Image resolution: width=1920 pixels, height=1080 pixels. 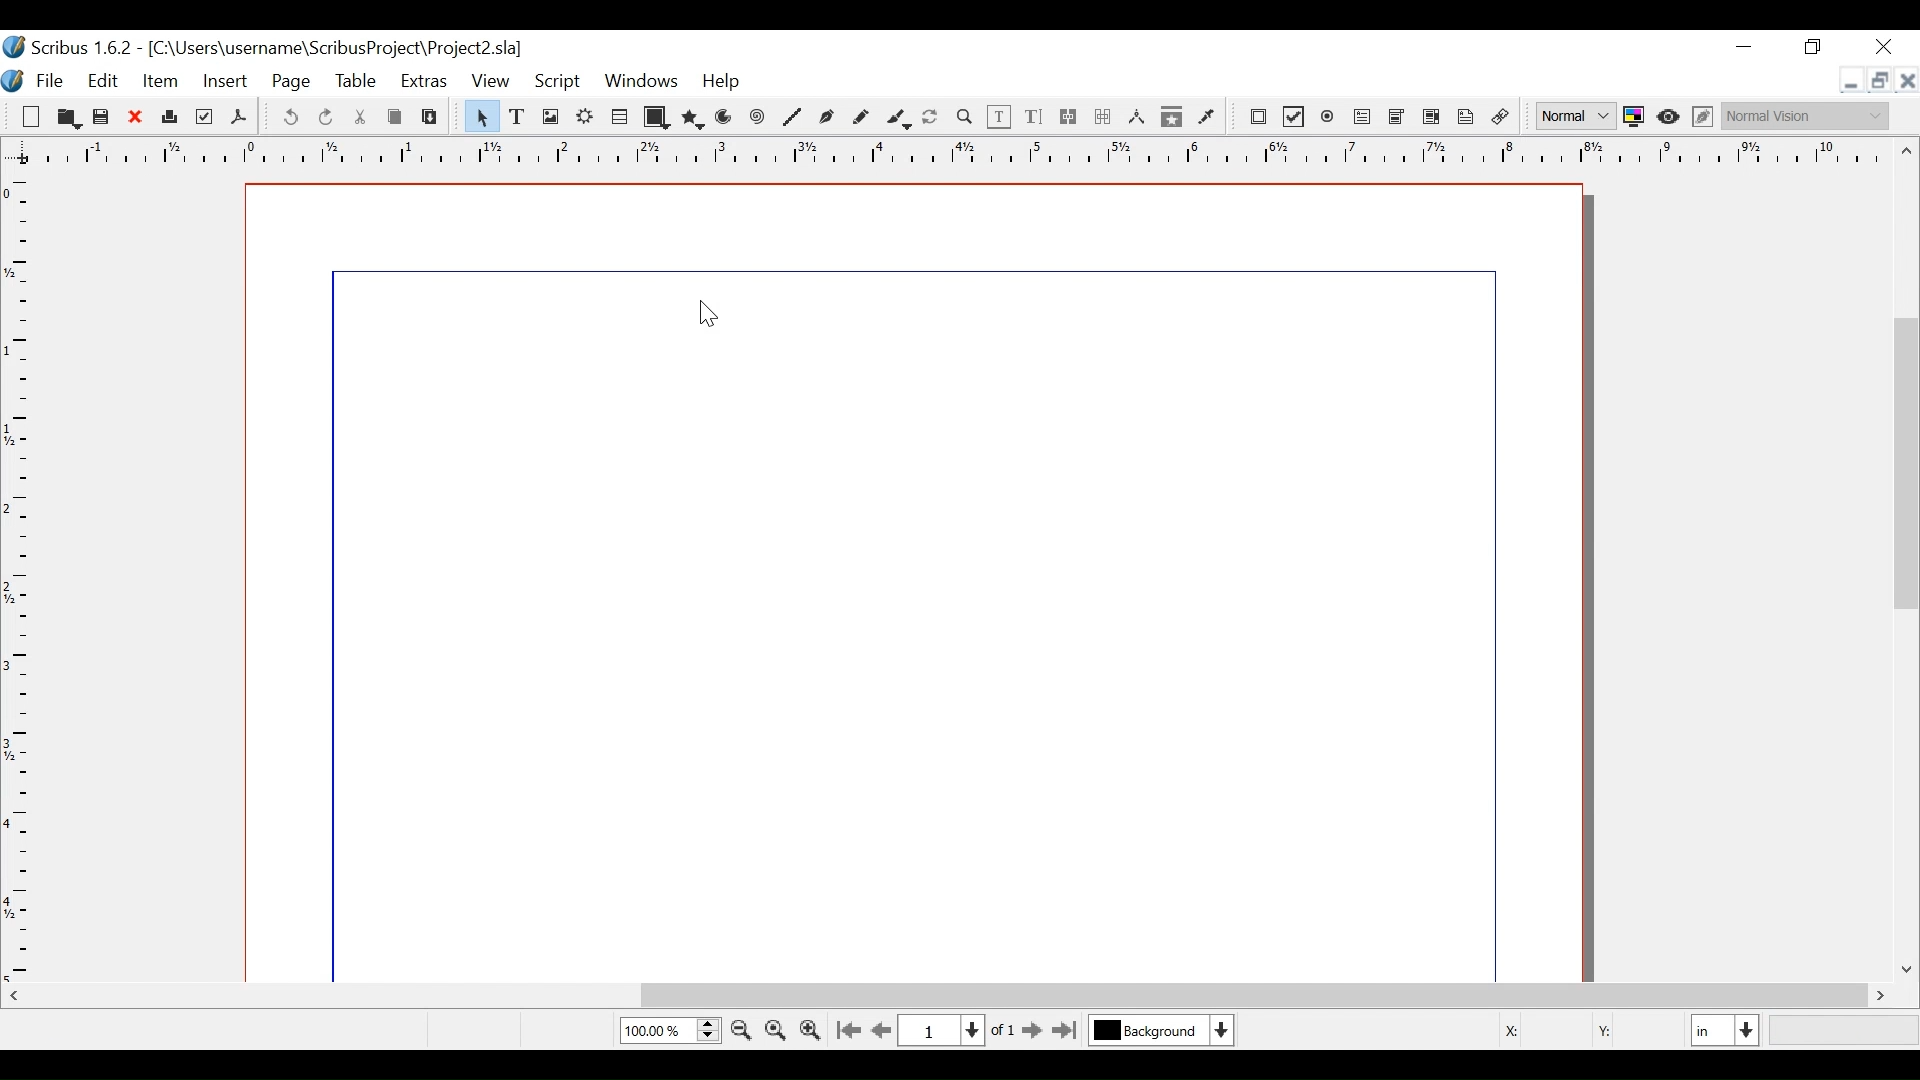 I want to click on PDF Radio Button, so click(x=1329, y=119).